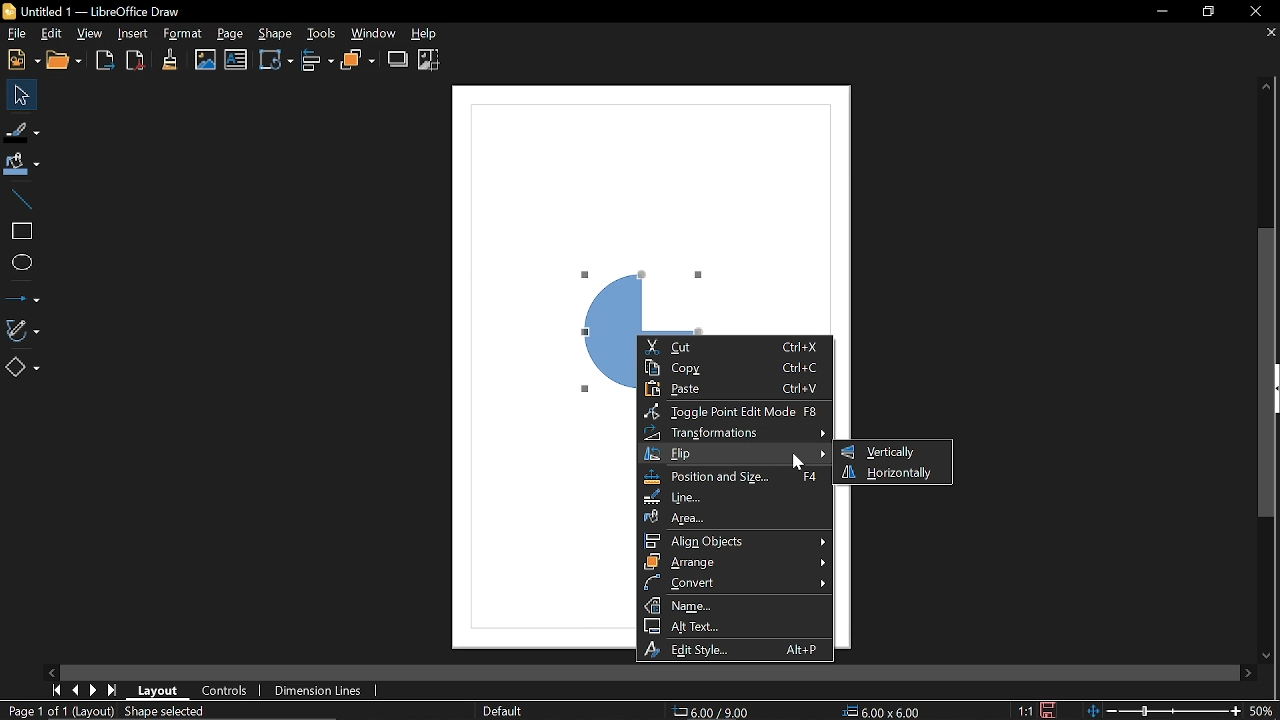 The width and height of the screenshot is (1280, 720). What do you see at coordinates (734, 476) in the screenshot?
I see `position and size` at bounding box center [734, 476].